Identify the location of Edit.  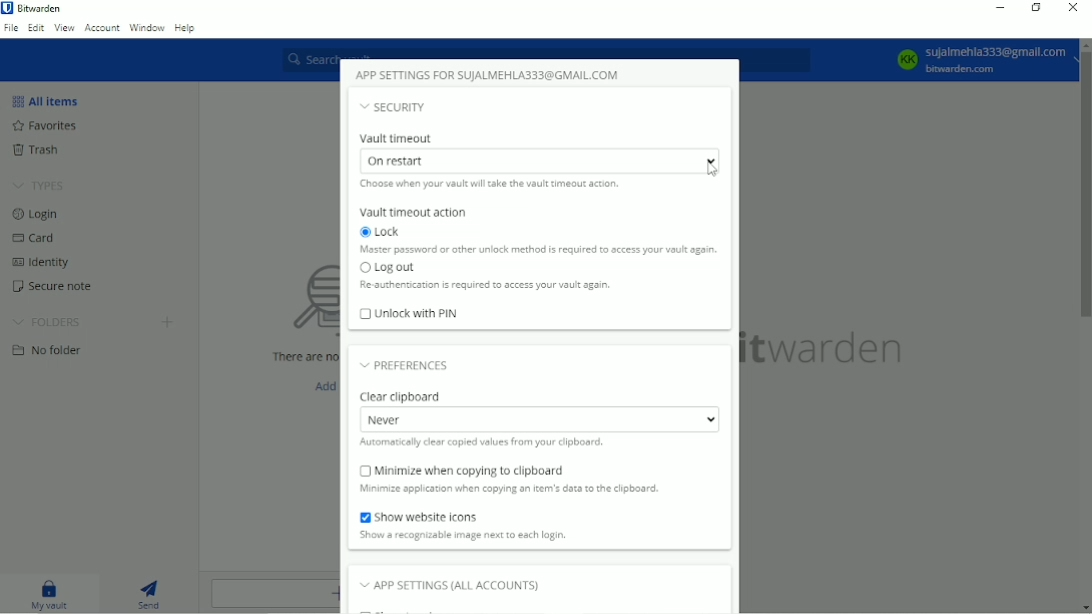
(36, 29).